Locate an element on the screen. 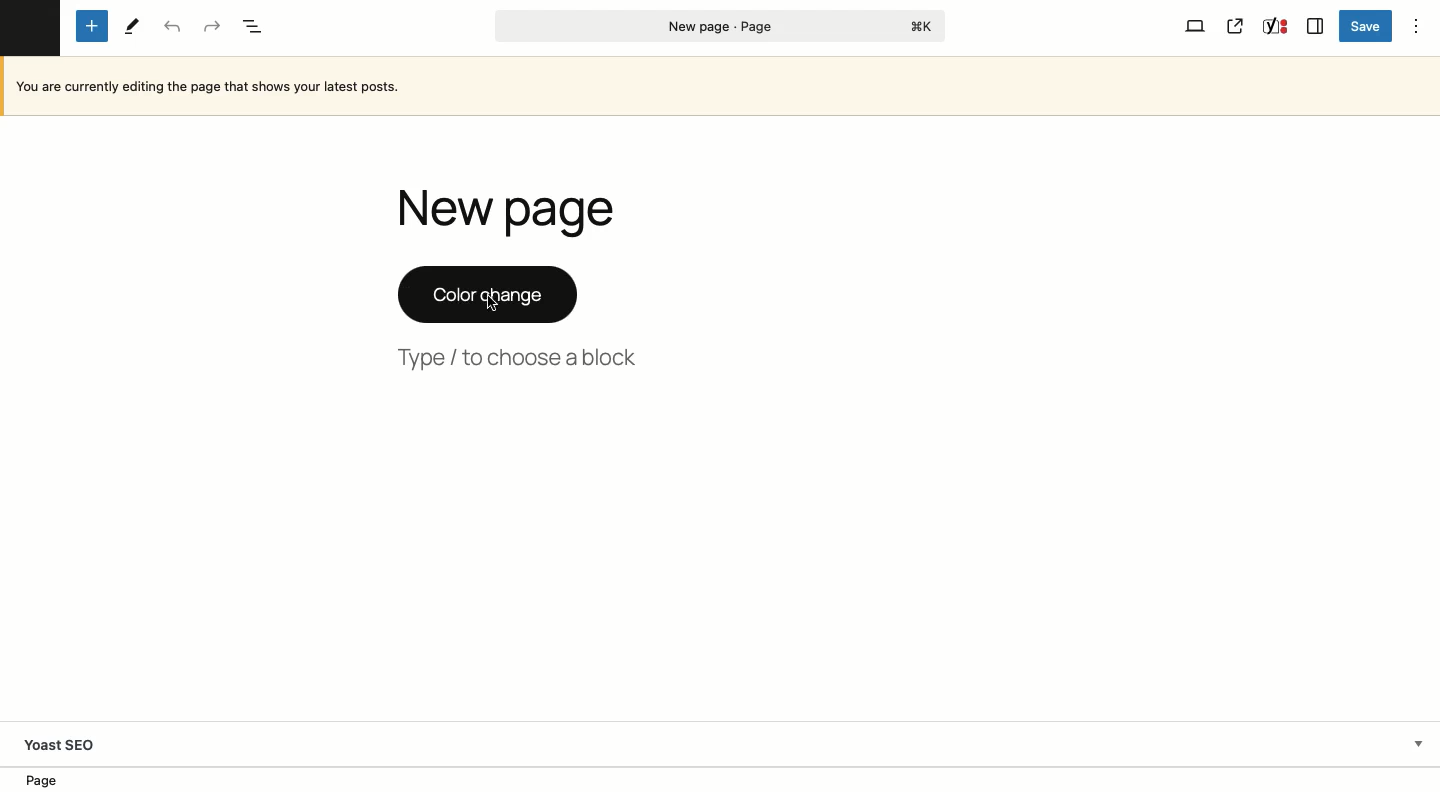  Title is located at coordinates (513, 210).